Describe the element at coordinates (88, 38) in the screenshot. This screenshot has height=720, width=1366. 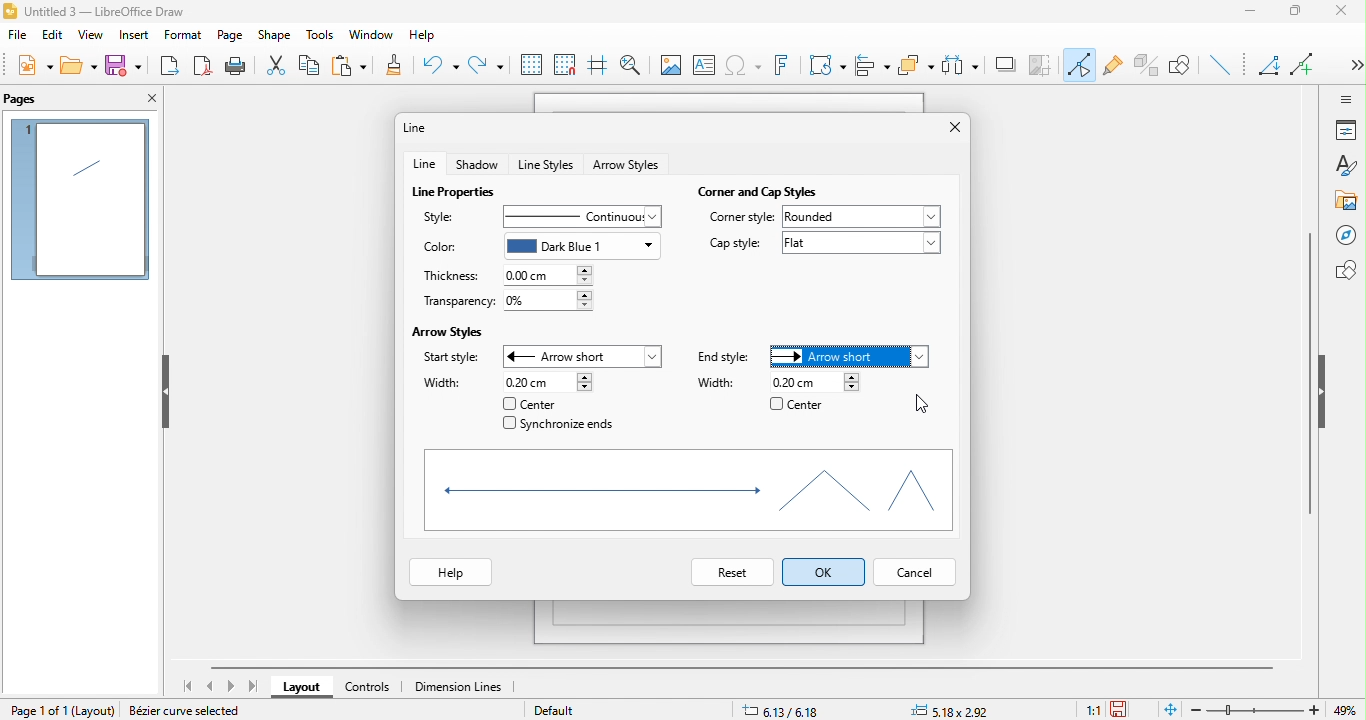
I see `view` at that location.